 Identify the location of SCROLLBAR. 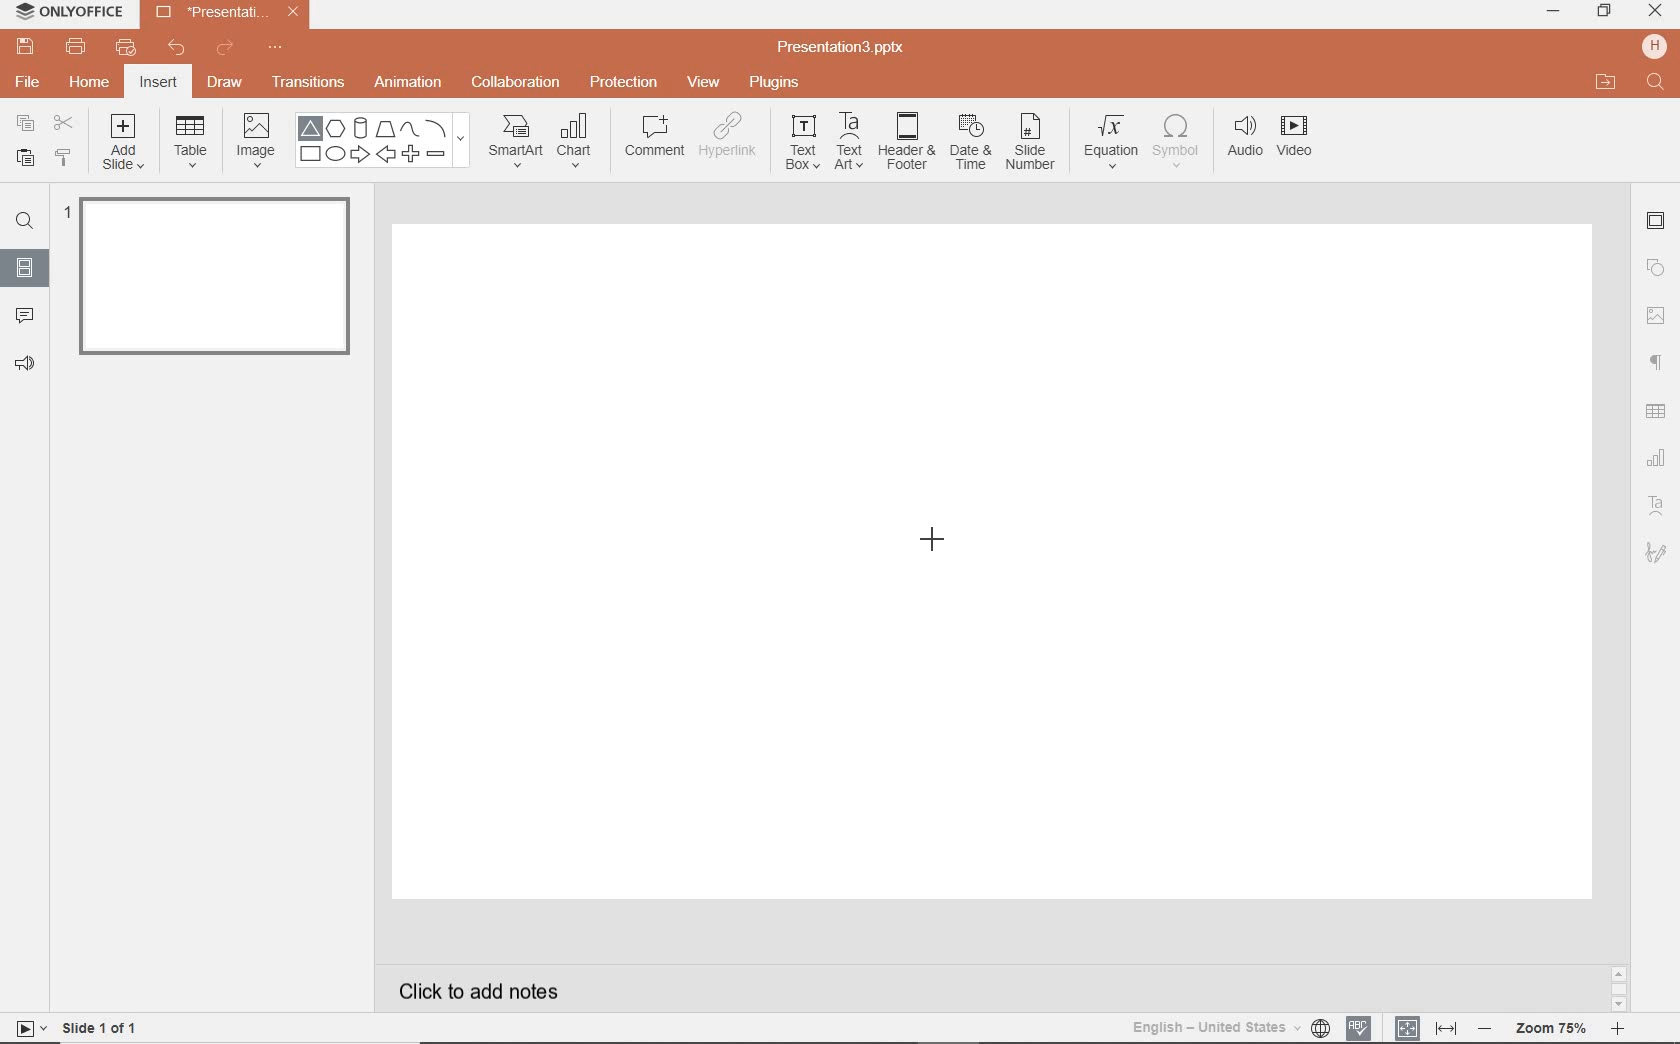
(1619, 992).